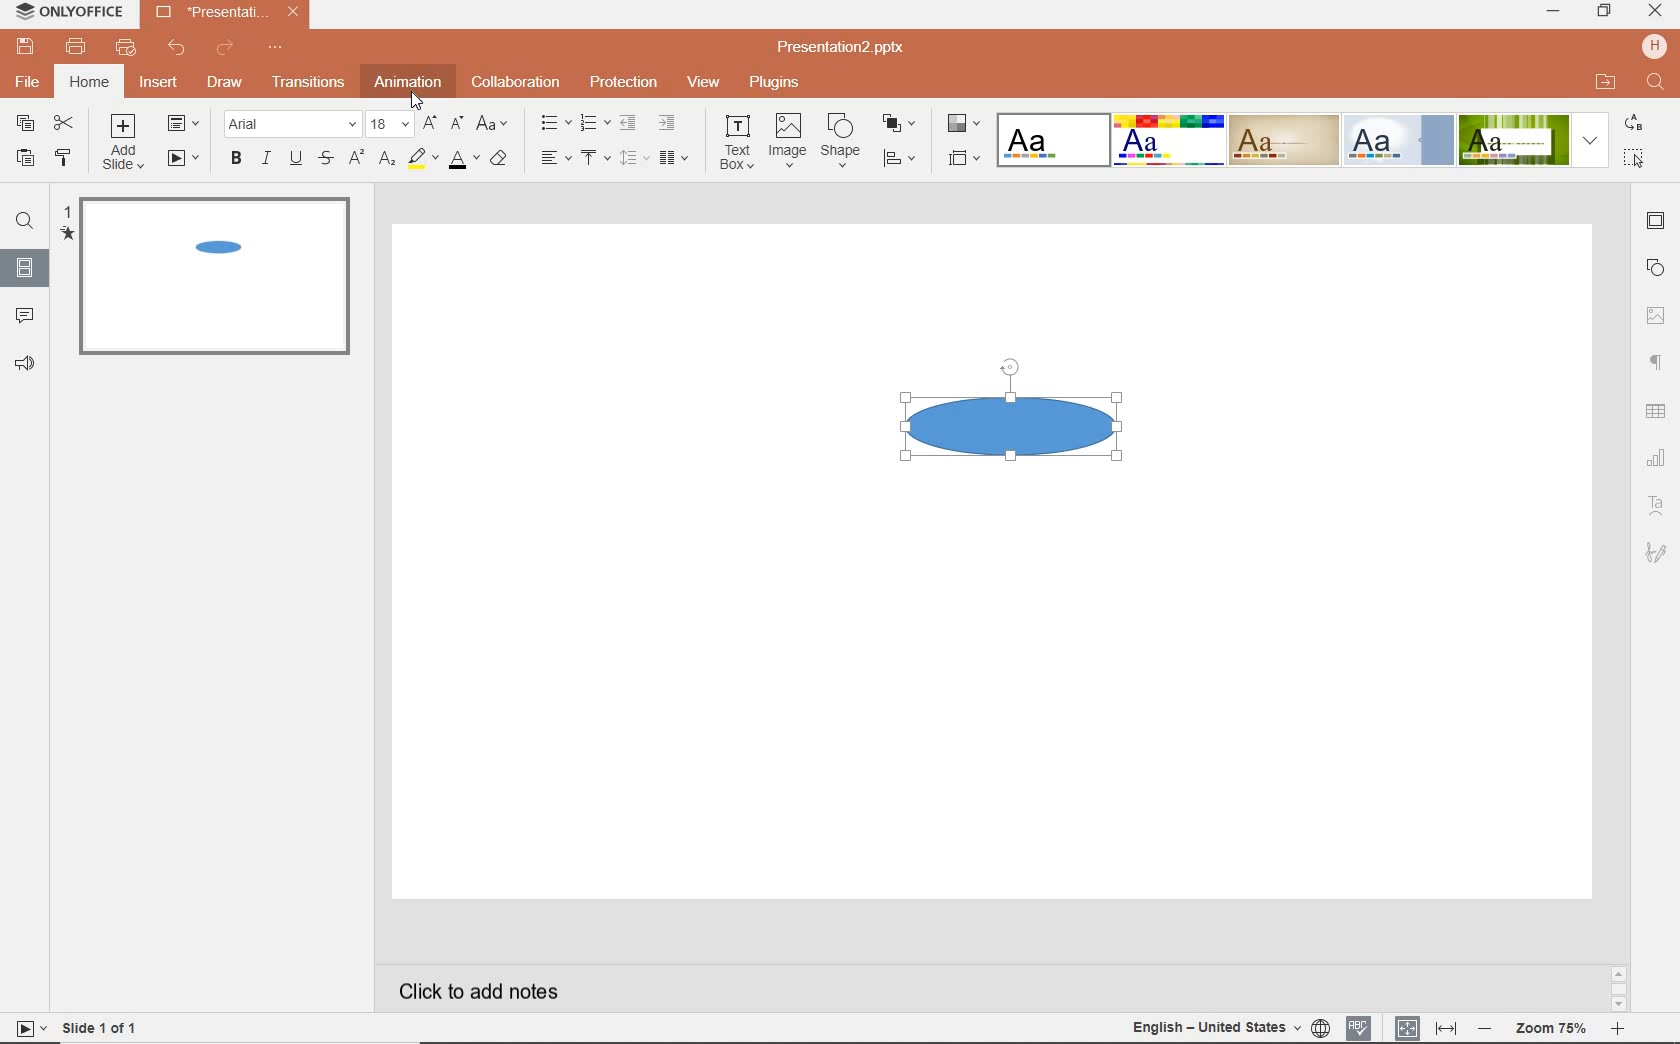 Image resolution: width=1680 pixels, height=1044 pixels. I want to click on FIND, so click(26, 223).